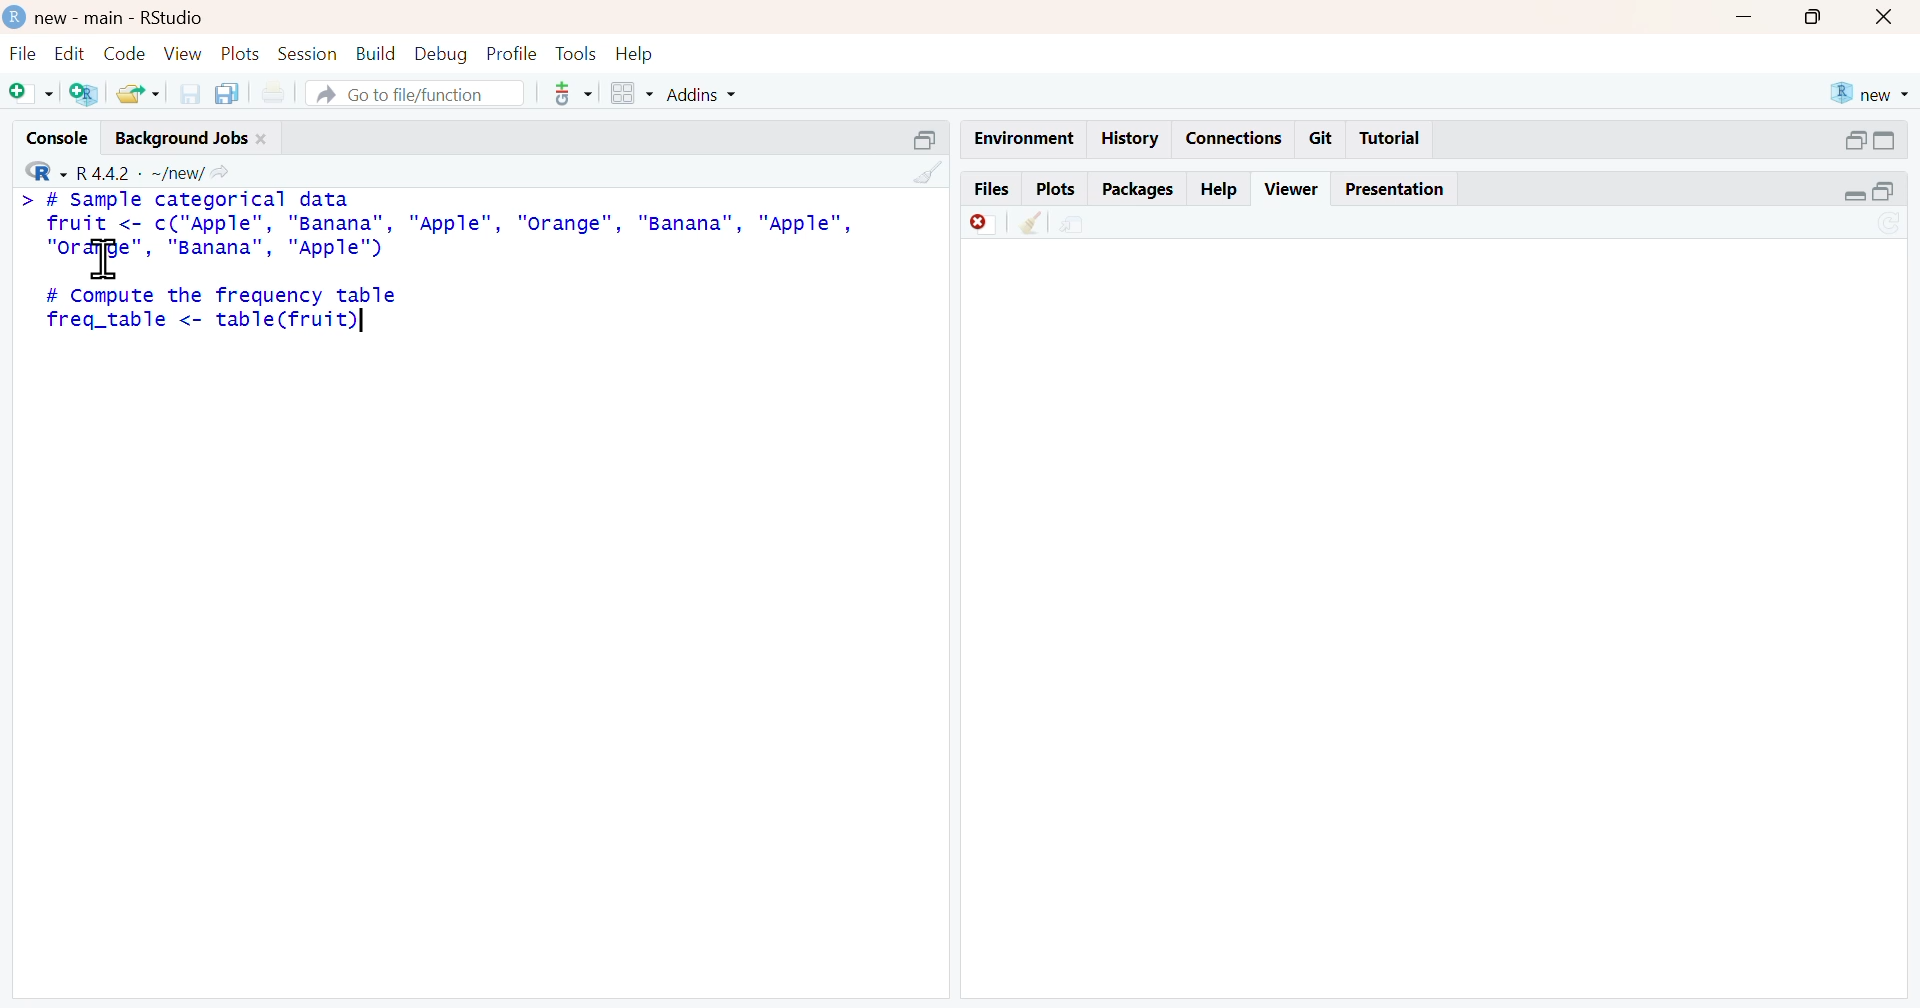 The image size is (1920, 1008). What do you see at coordinates (1027, 135) in the screenshot?
I see `environment` at bounding box center [1027, 135].